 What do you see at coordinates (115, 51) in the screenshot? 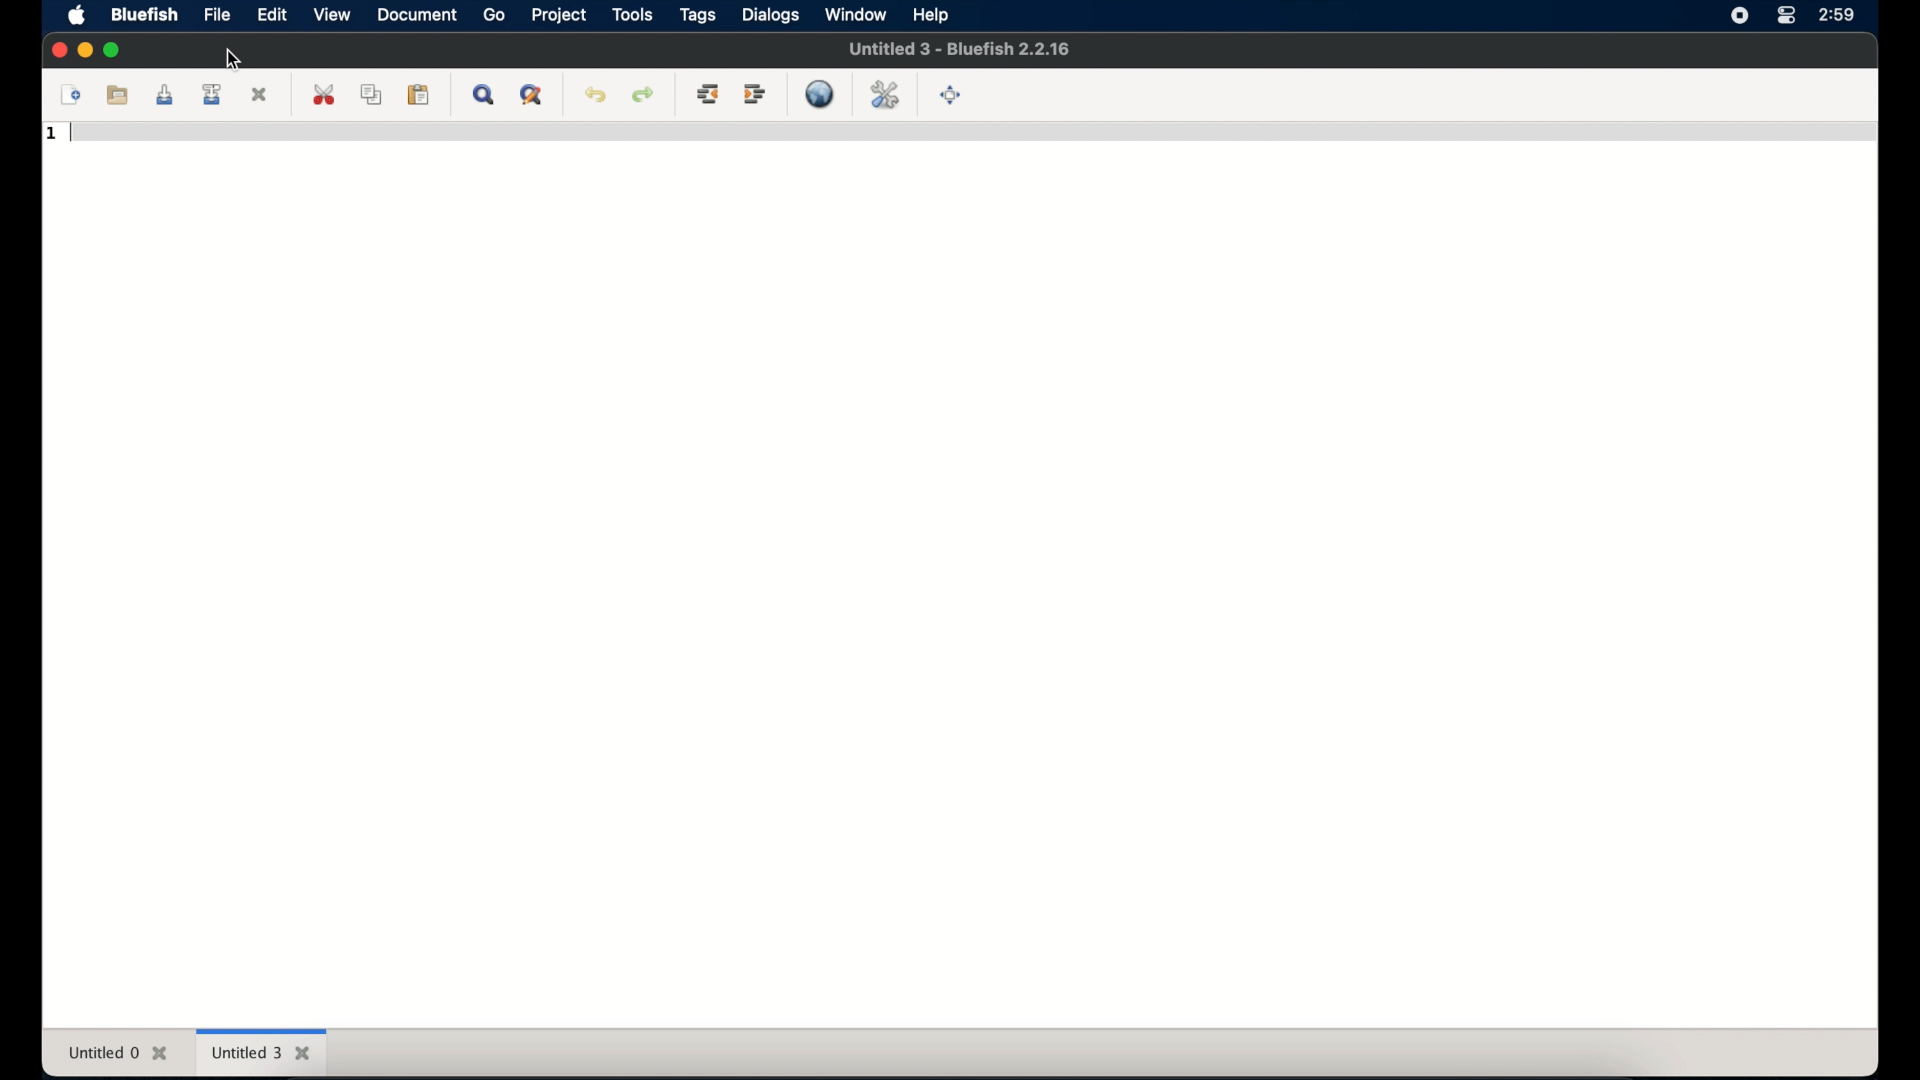
I see `maximize` at bounding box center [115, 51].